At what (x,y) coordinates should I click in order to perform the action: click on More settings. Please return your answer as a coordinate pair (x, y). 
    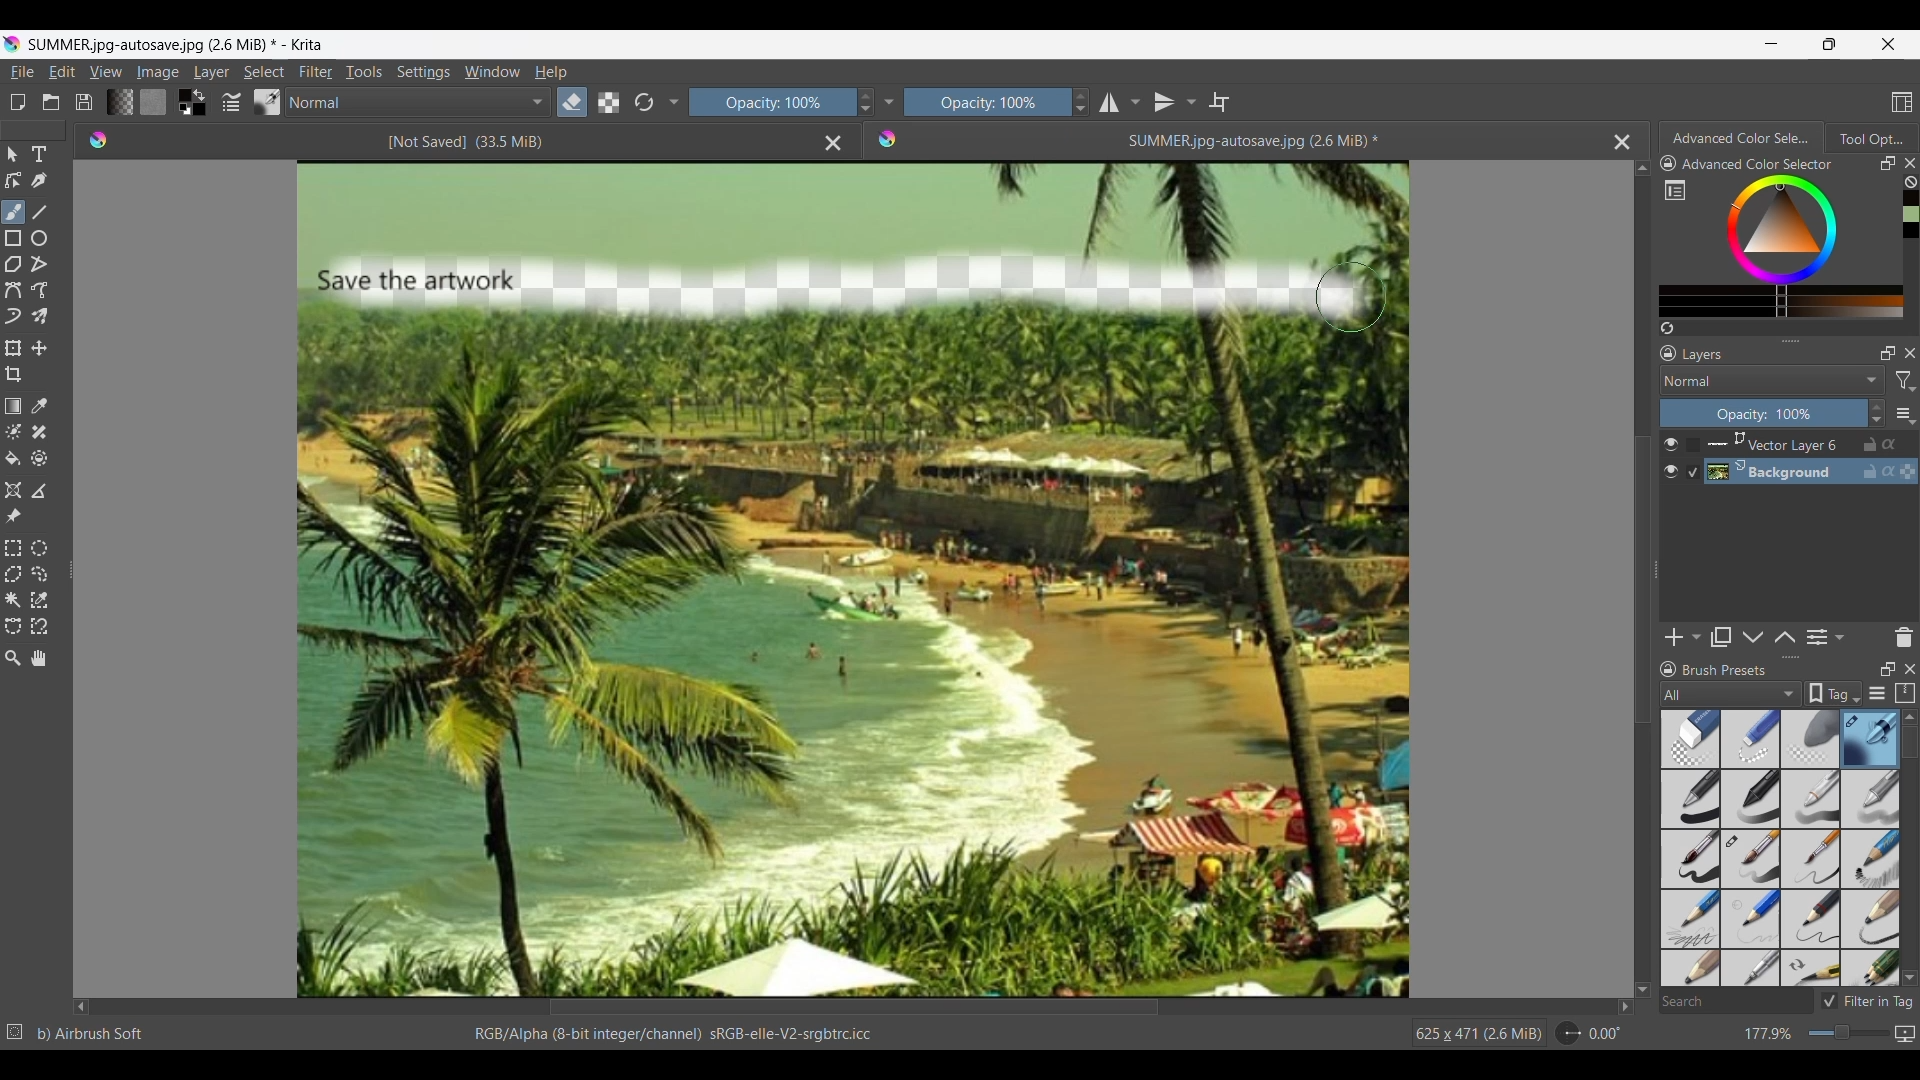
    Looking at the image, I should click on (1904, 413).